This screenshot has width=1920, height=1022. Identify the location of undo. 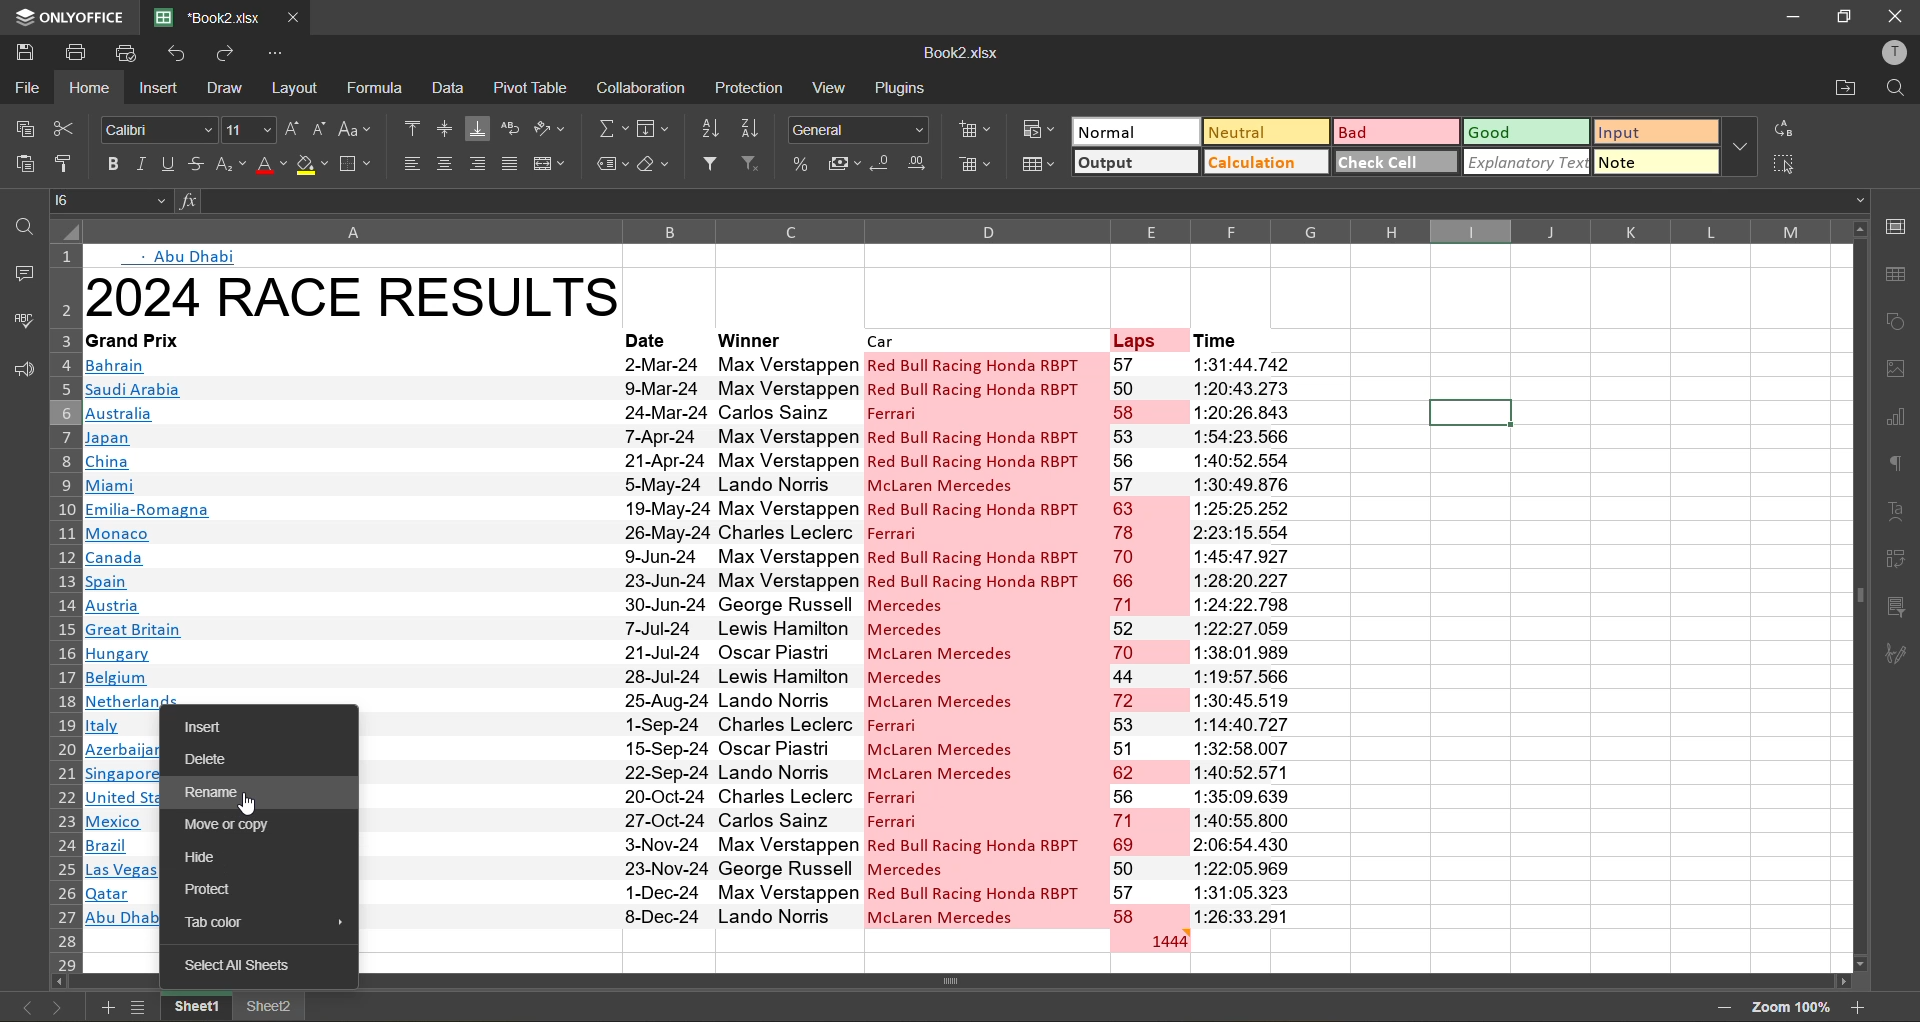
(182, 54).